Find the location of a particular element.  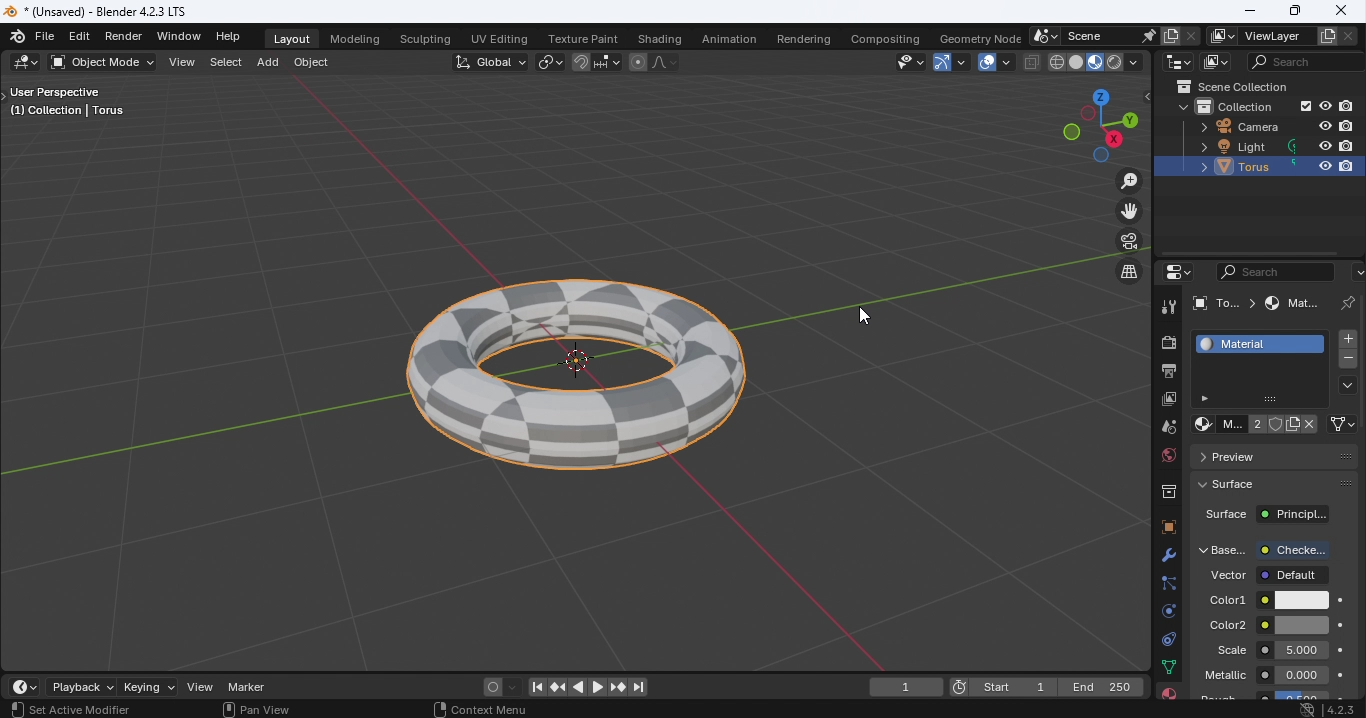

View layer is located at coordinates (1167, 397).